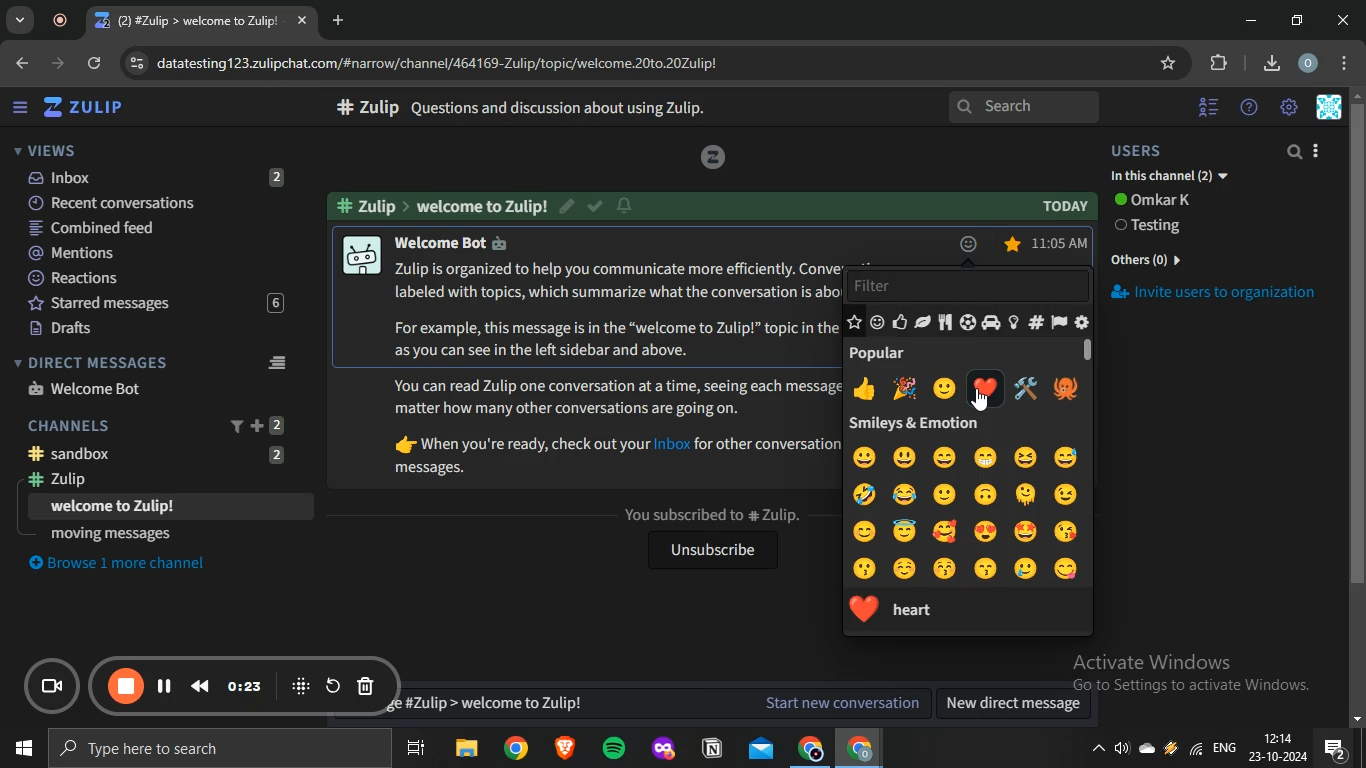 This screenshot has width=1366, height=768. I want to click on Today, so click(1065, 207).